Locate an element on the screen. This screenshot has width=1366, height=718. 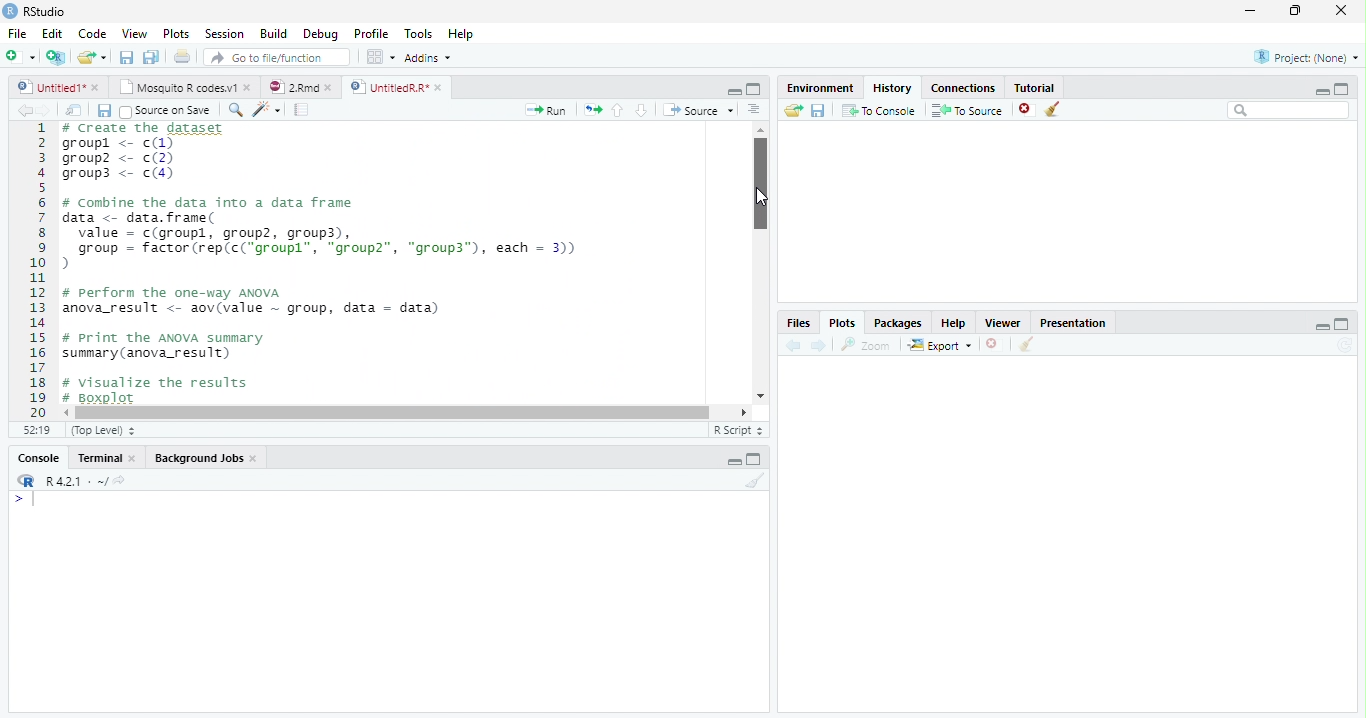
Untitled is located at coordinates (59, 87).